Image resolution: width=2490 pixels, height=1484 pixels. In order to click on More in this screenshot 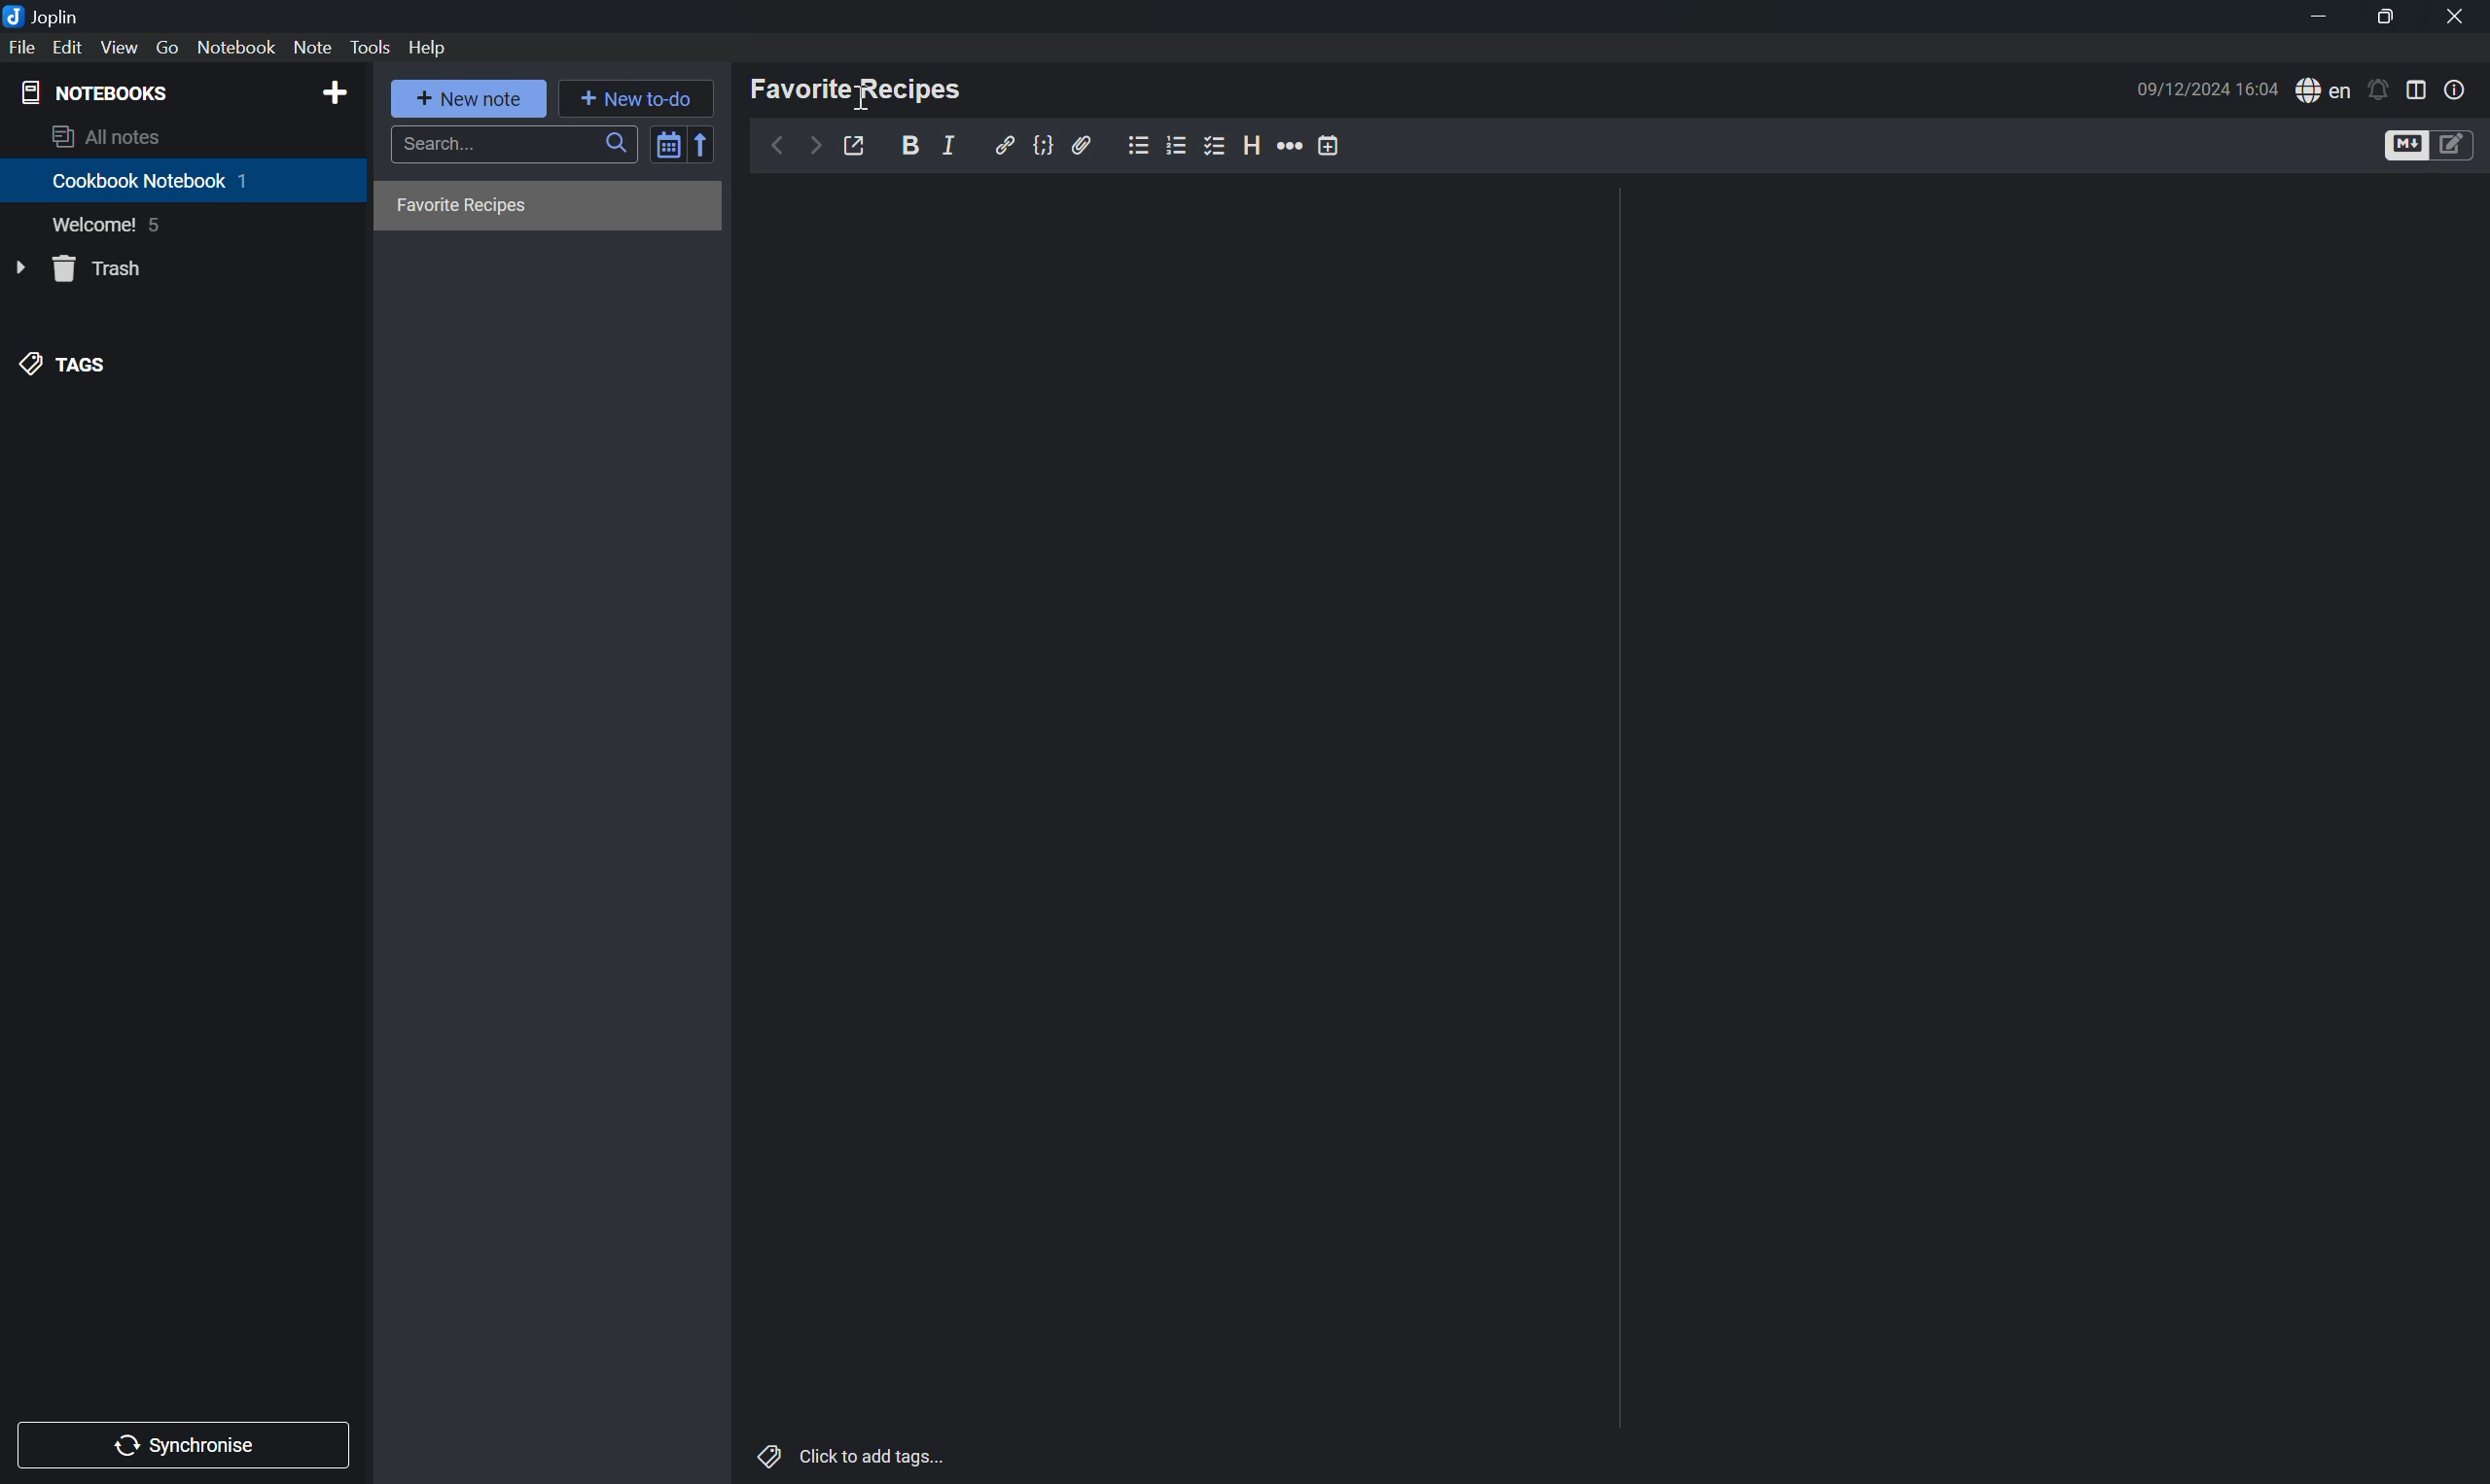, I will do `click(1292, 143)`.